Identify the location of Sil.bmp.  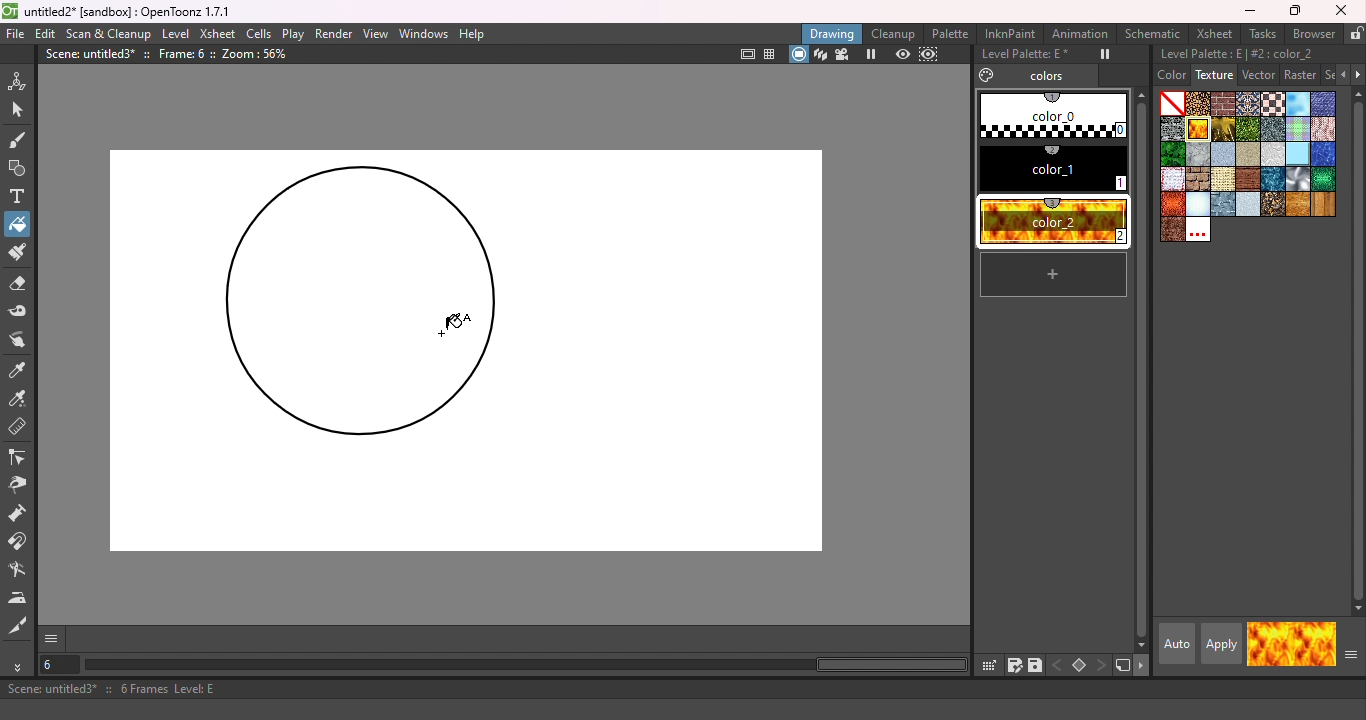
(1298, 179).